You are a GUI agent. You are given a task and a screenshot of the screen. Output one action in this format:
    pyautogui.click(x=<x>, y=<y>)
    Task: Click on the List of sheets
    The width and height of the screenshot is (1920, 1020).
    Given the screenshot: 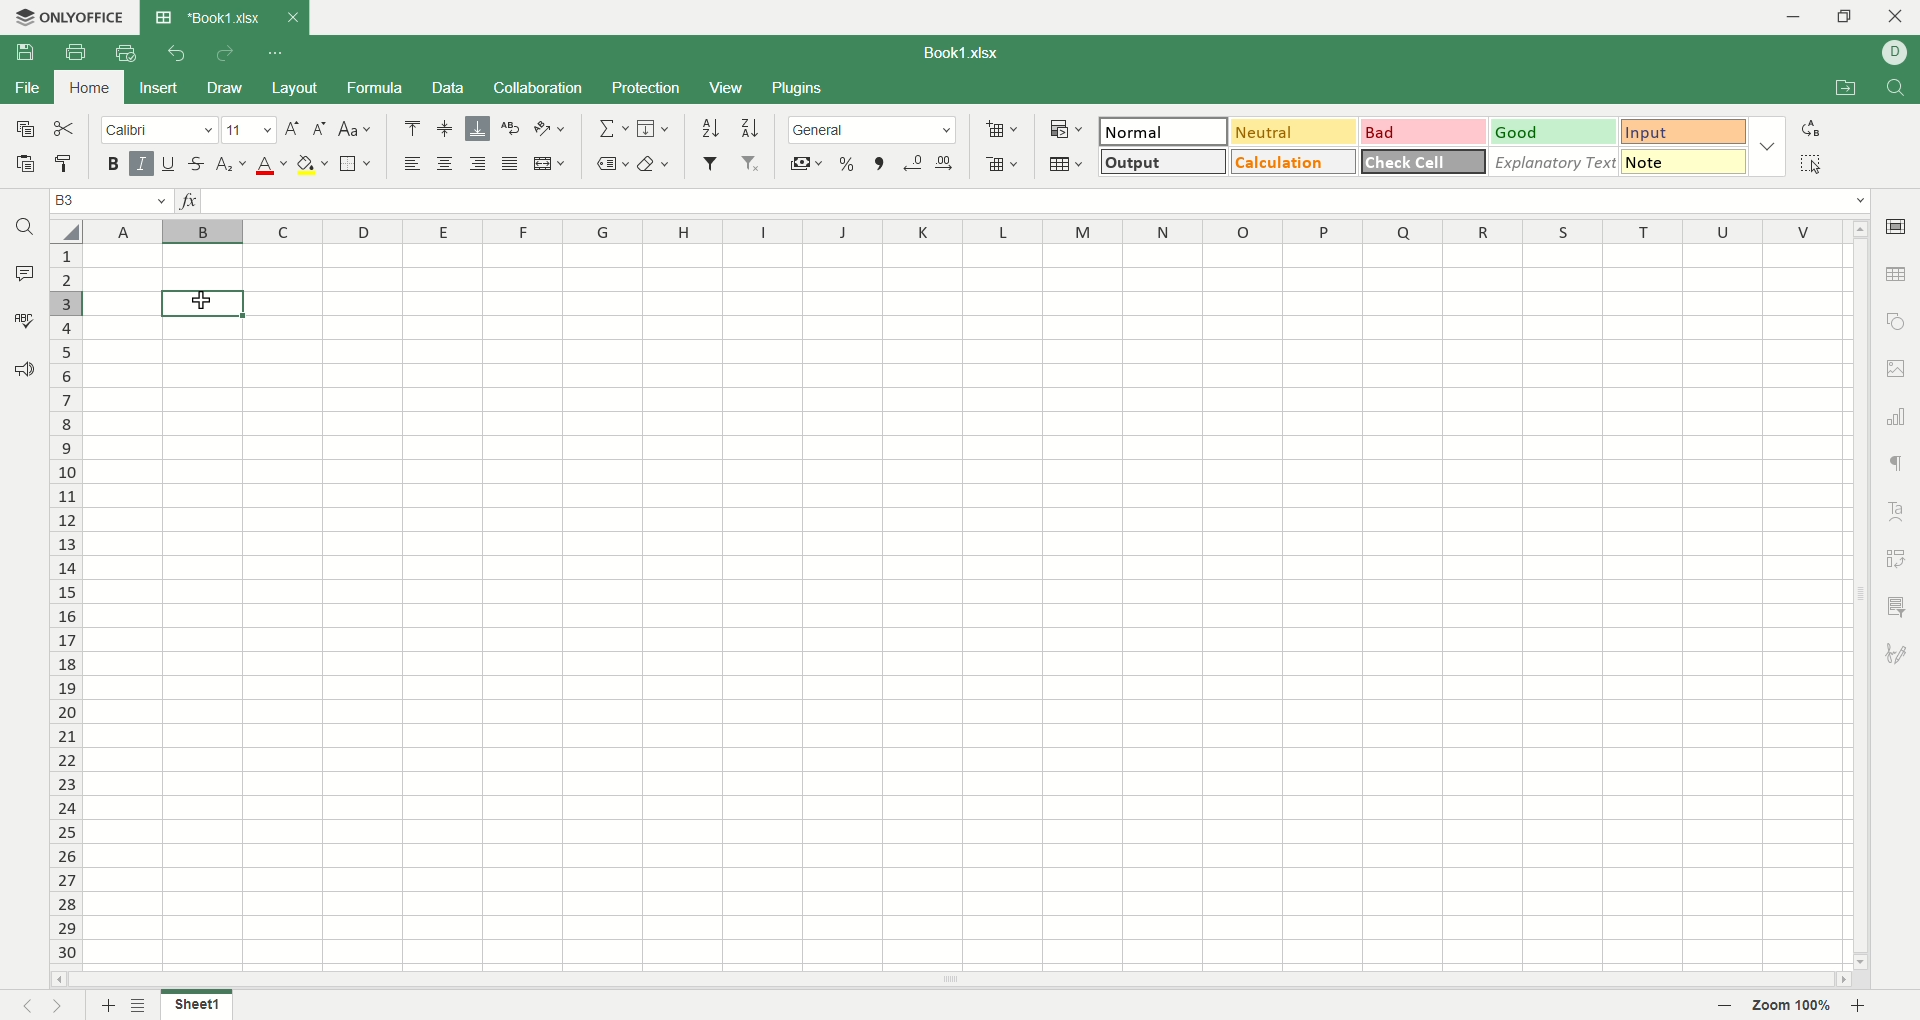 What is the action you would take?
    pyautogui.click(x=140, y=1005)
    